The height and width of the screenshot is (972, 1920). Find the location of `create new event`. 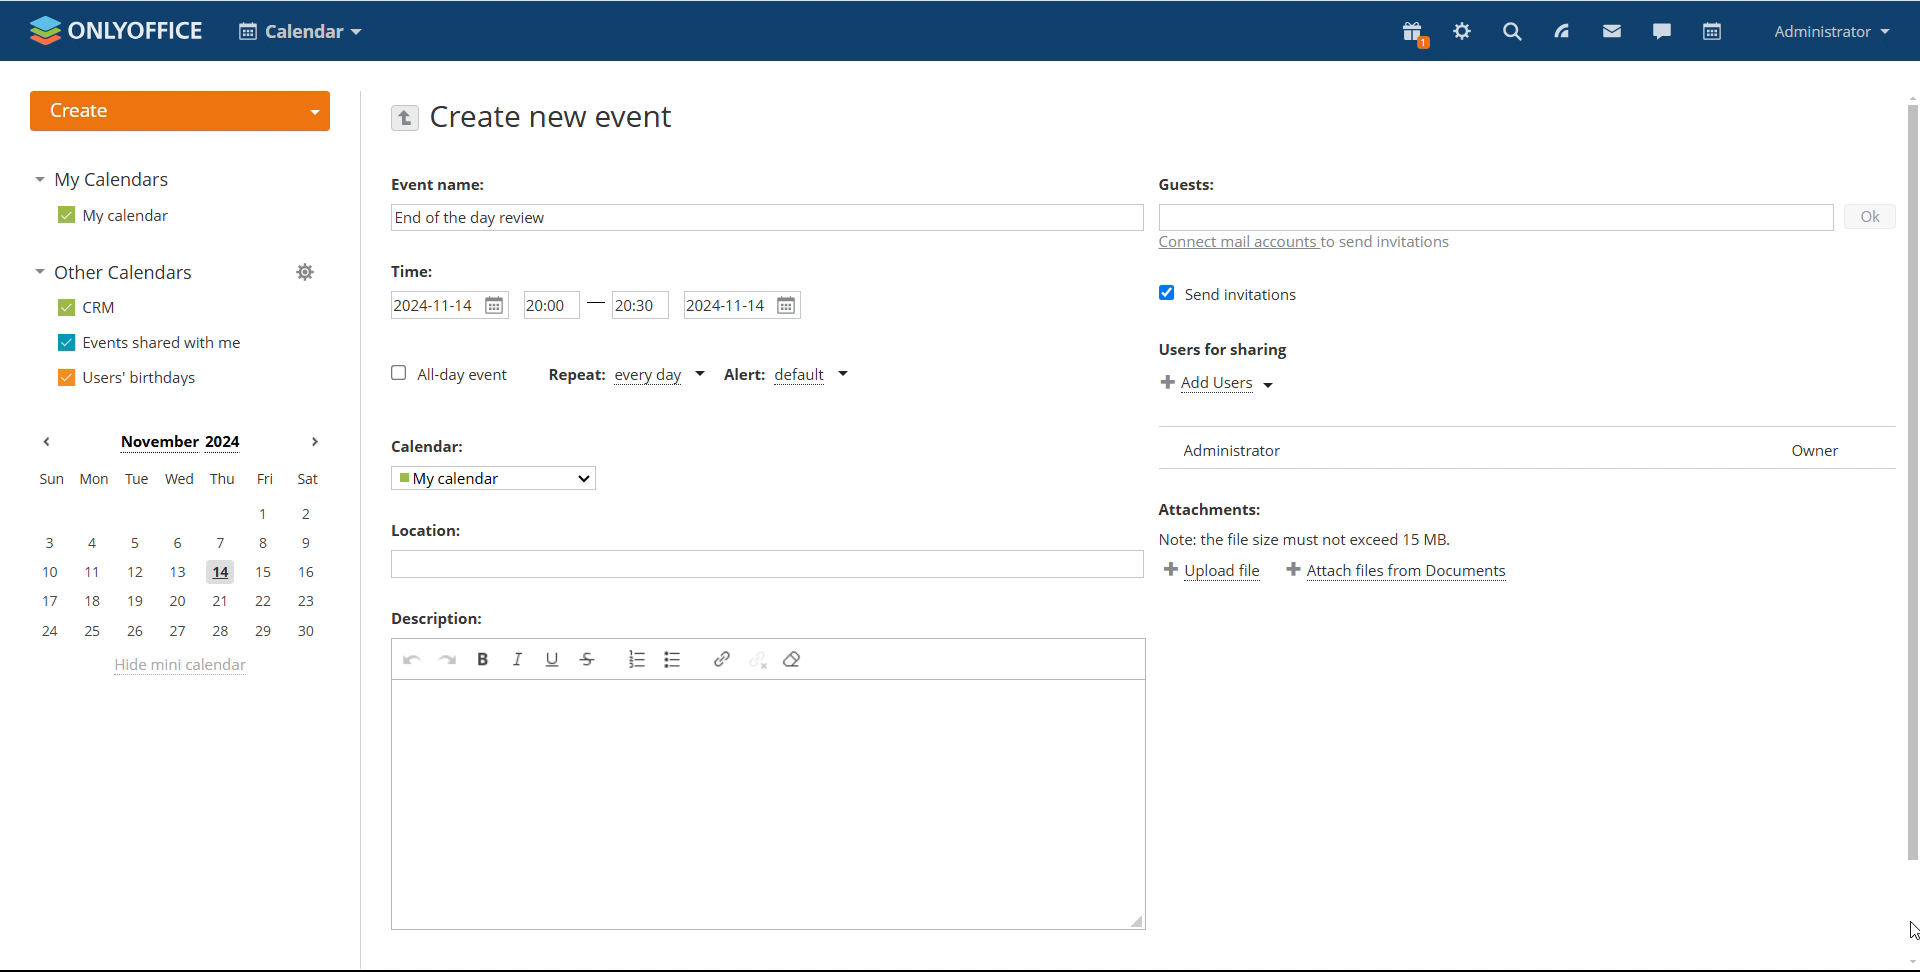

create new event is located at coordinates (557, 117).